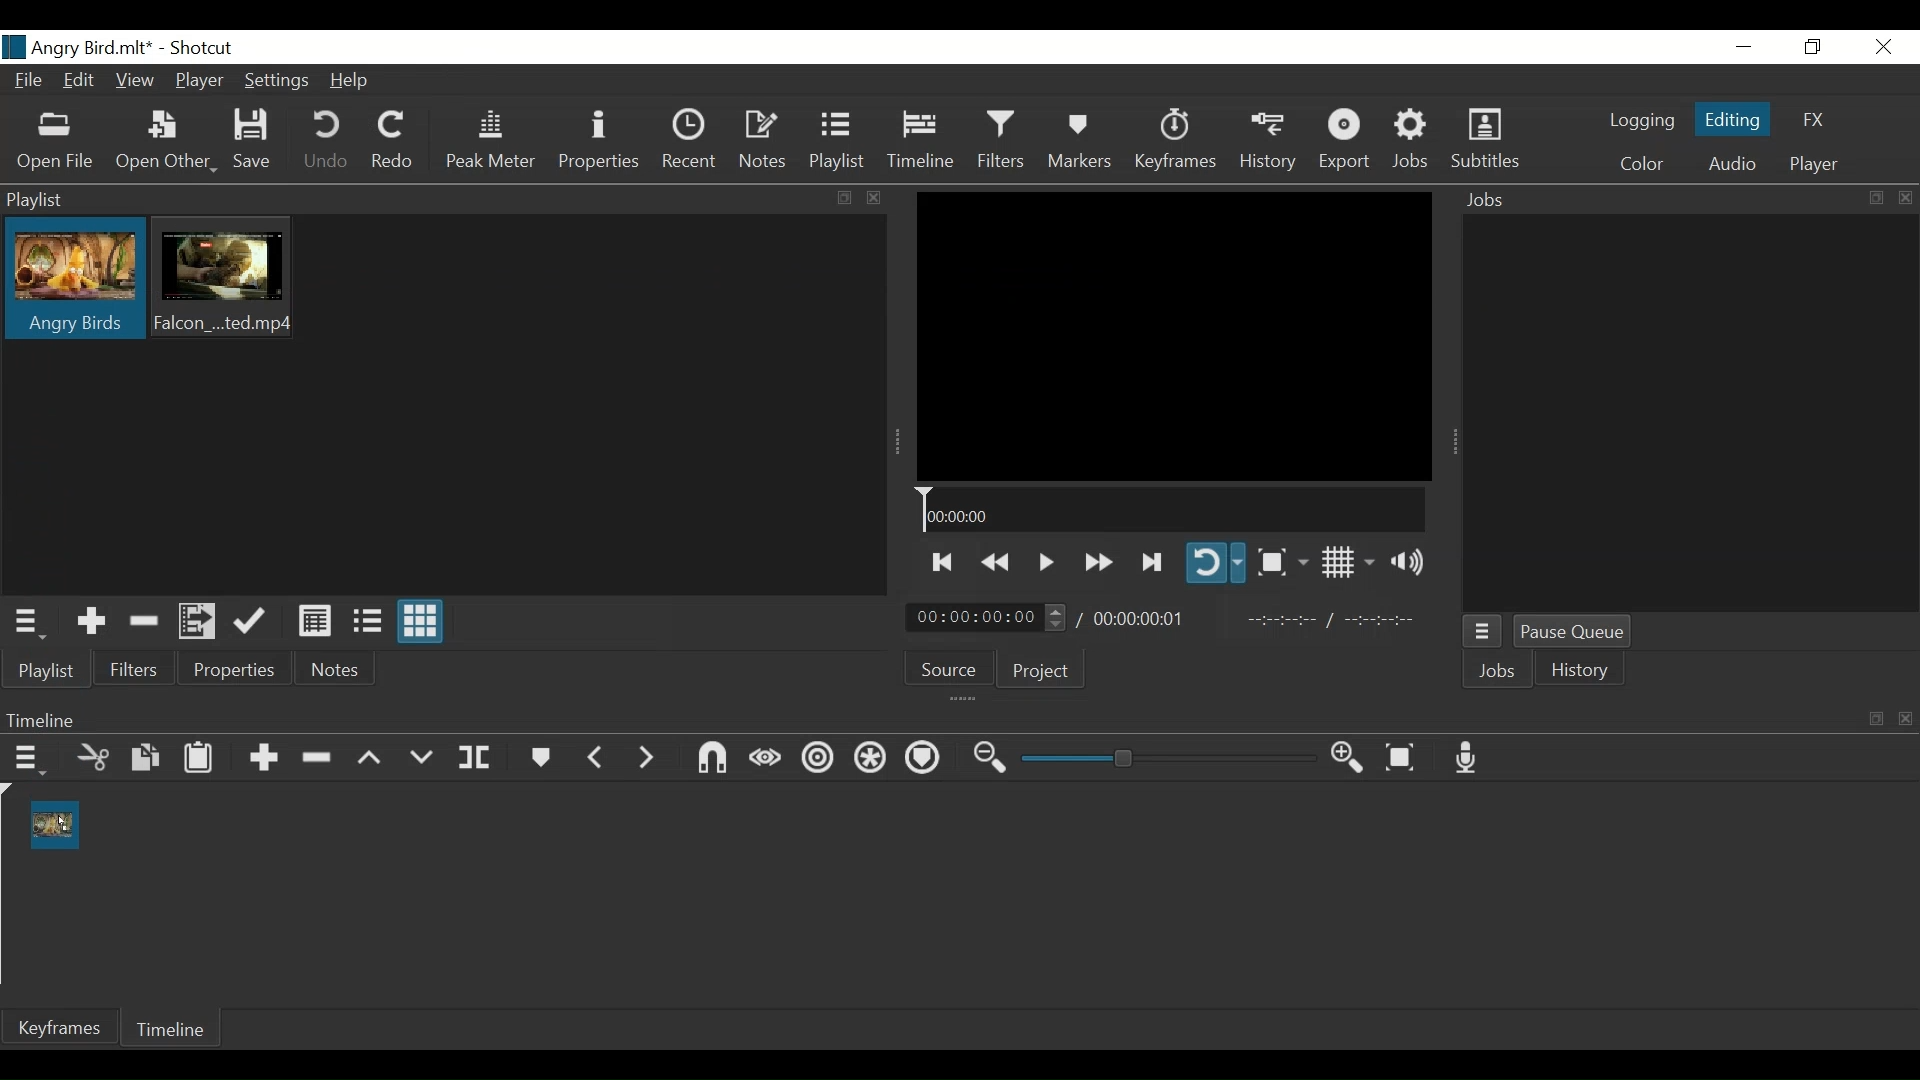 The image size is (1920, 1080). I want to click on History, so click(1585, 672).